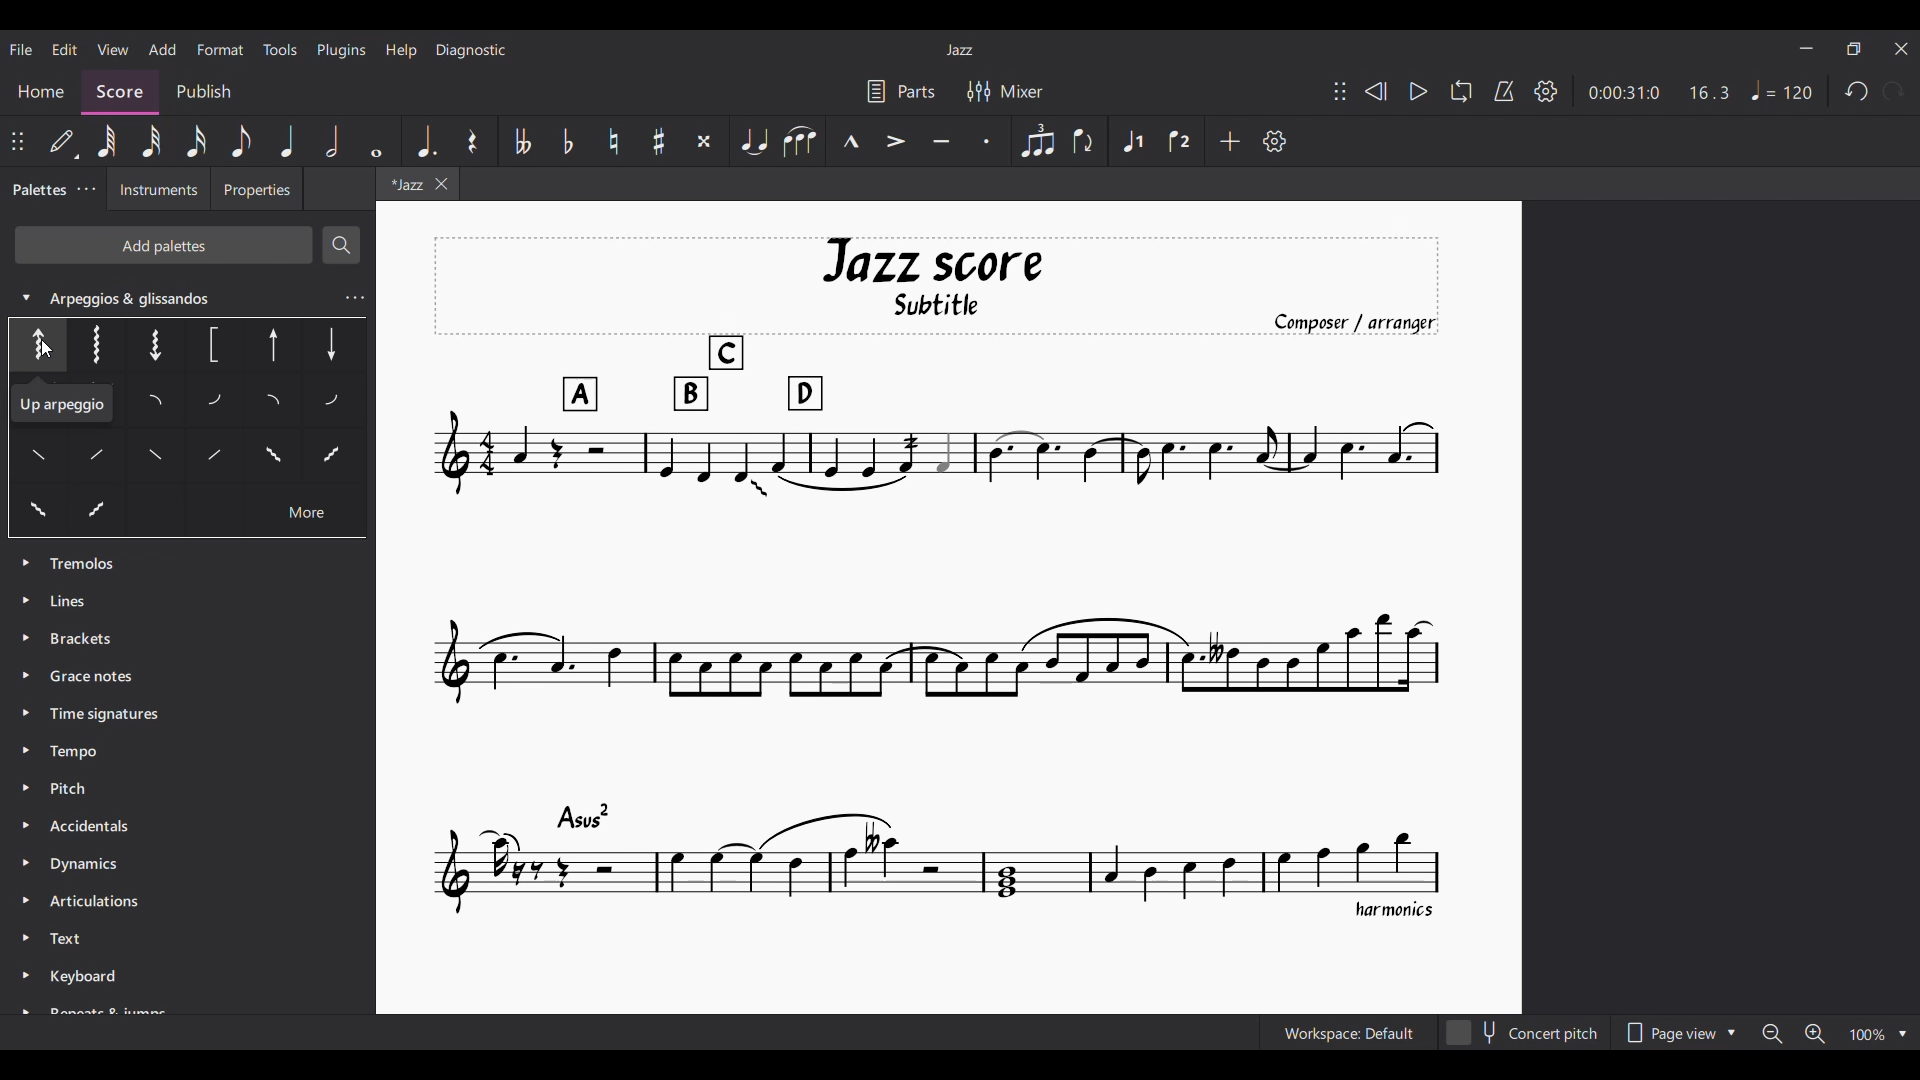  Describe the element at coordinates (895, 141) in the screenshot. I see `Accent ` at that location.